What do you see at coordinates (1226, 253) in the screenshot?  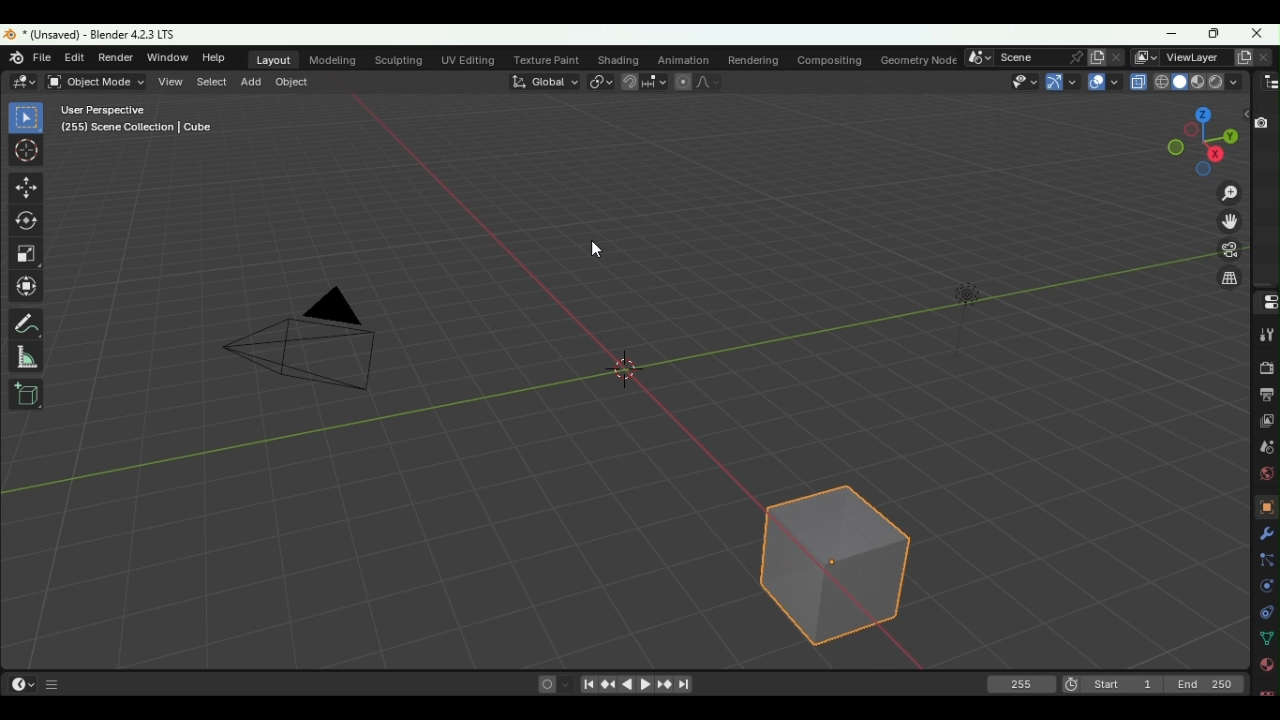 I see `Toggle camera view` at bounding box center [1226, 253].